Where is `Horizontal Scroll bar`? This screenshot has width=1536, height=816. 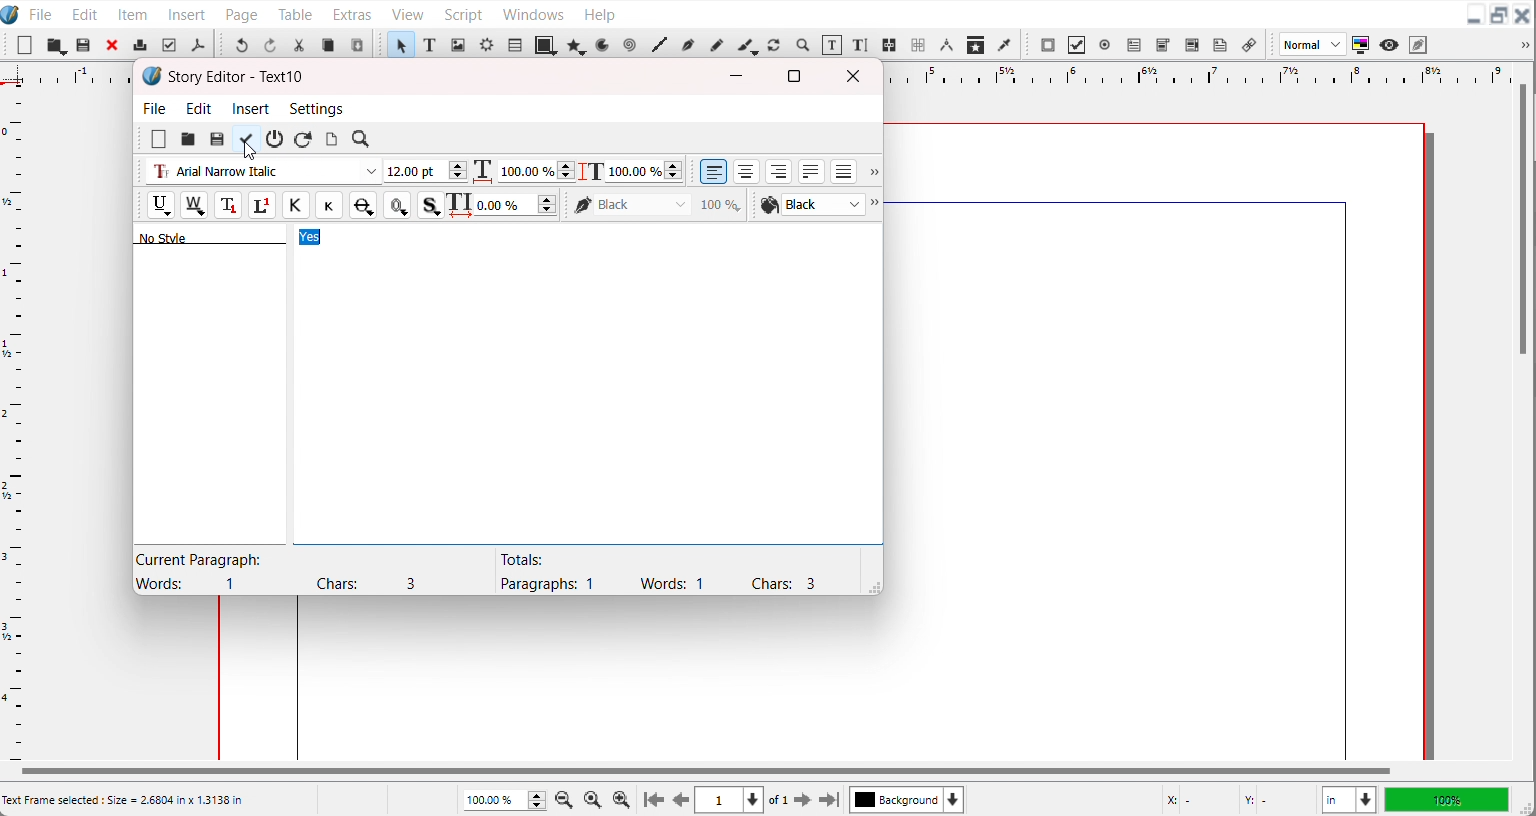 Horizontal Scroll bar is located at coordinates (703, 771).